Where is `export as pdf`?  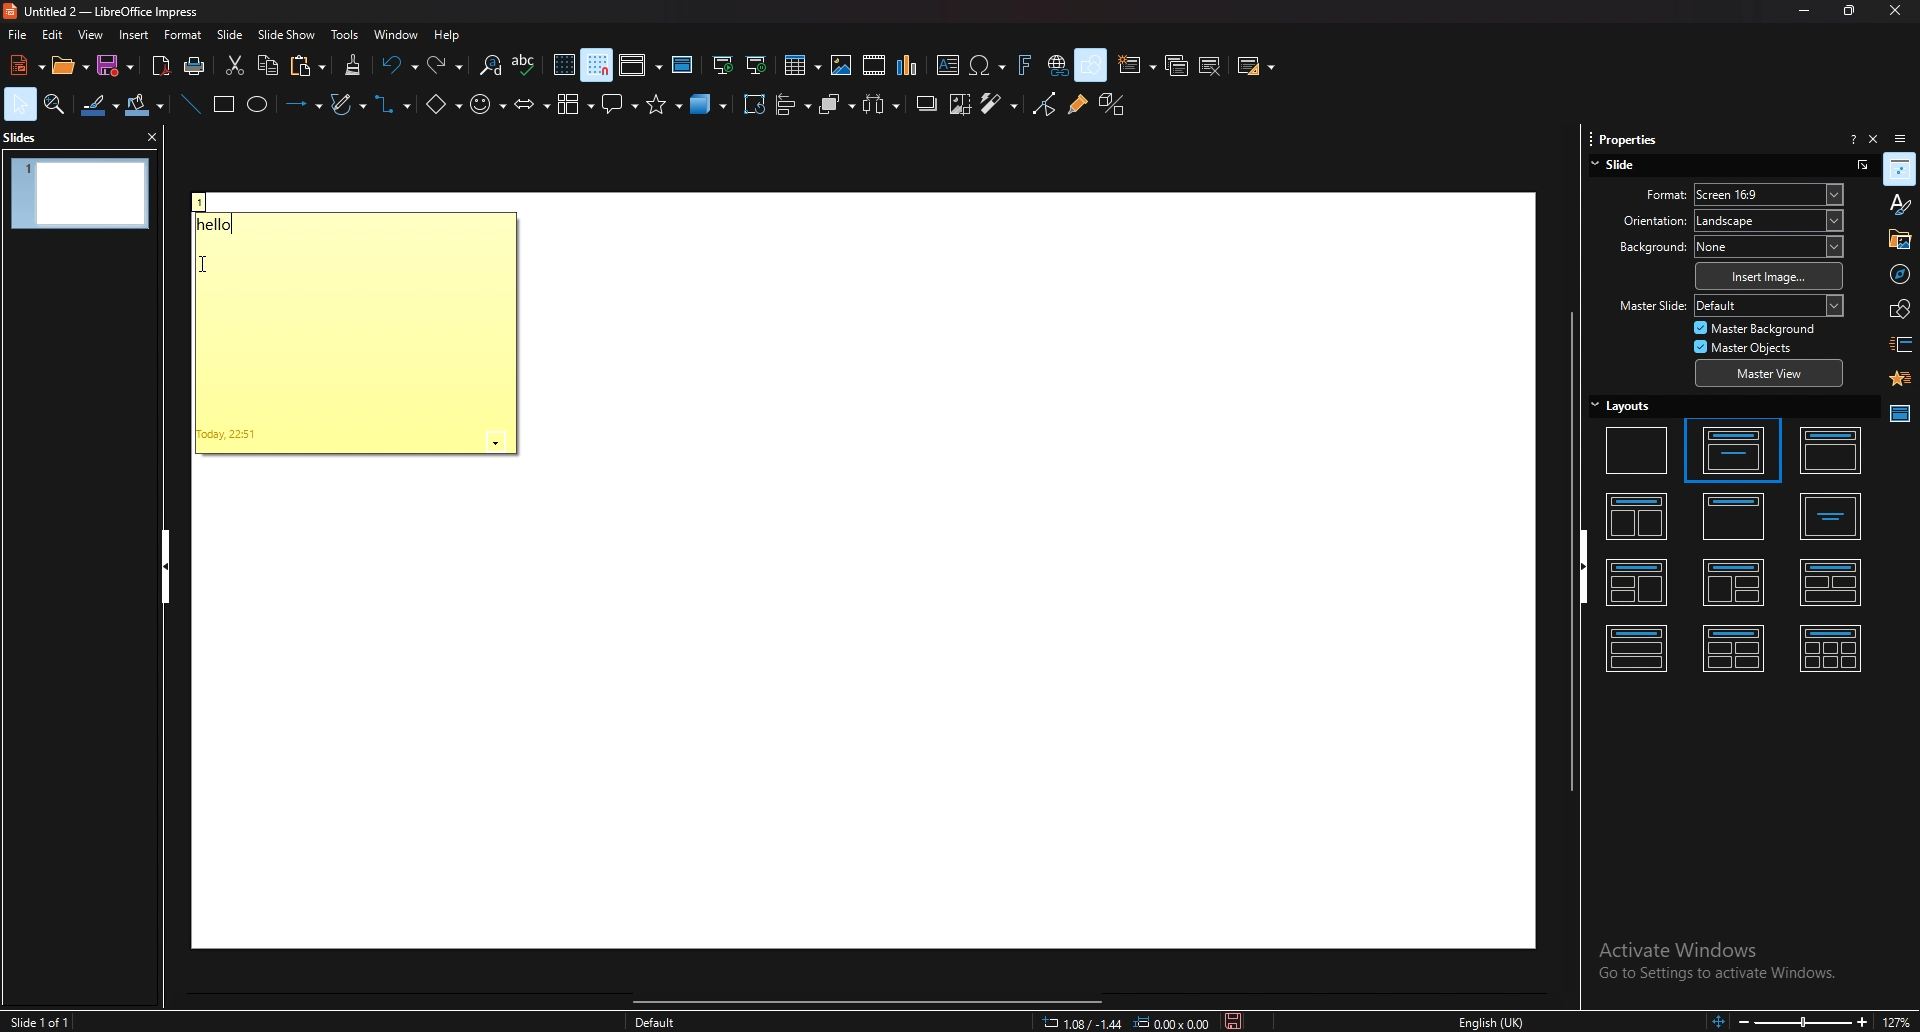 export as pdf is located at coordinates (161, 66).